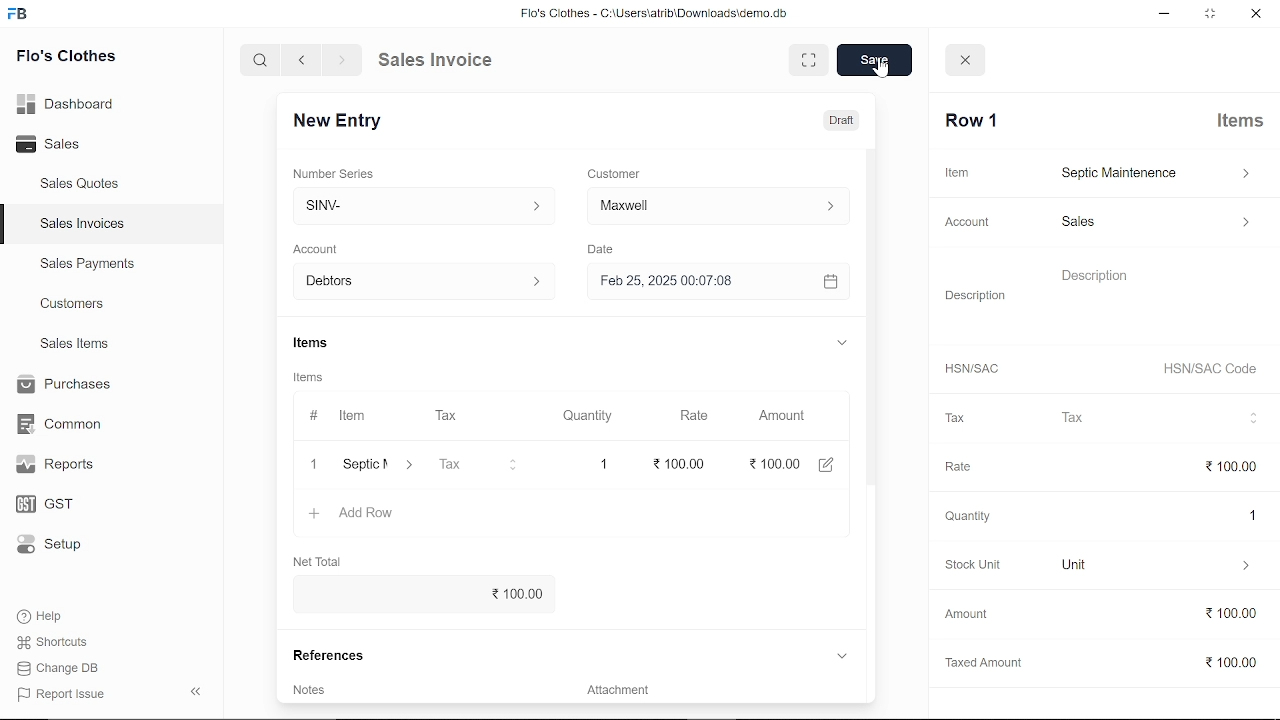 The image size is (1280, 720). What do you see at coordinates (57, 142) in the screenshot?
I see `Sales` at bounding box center [57, 142].